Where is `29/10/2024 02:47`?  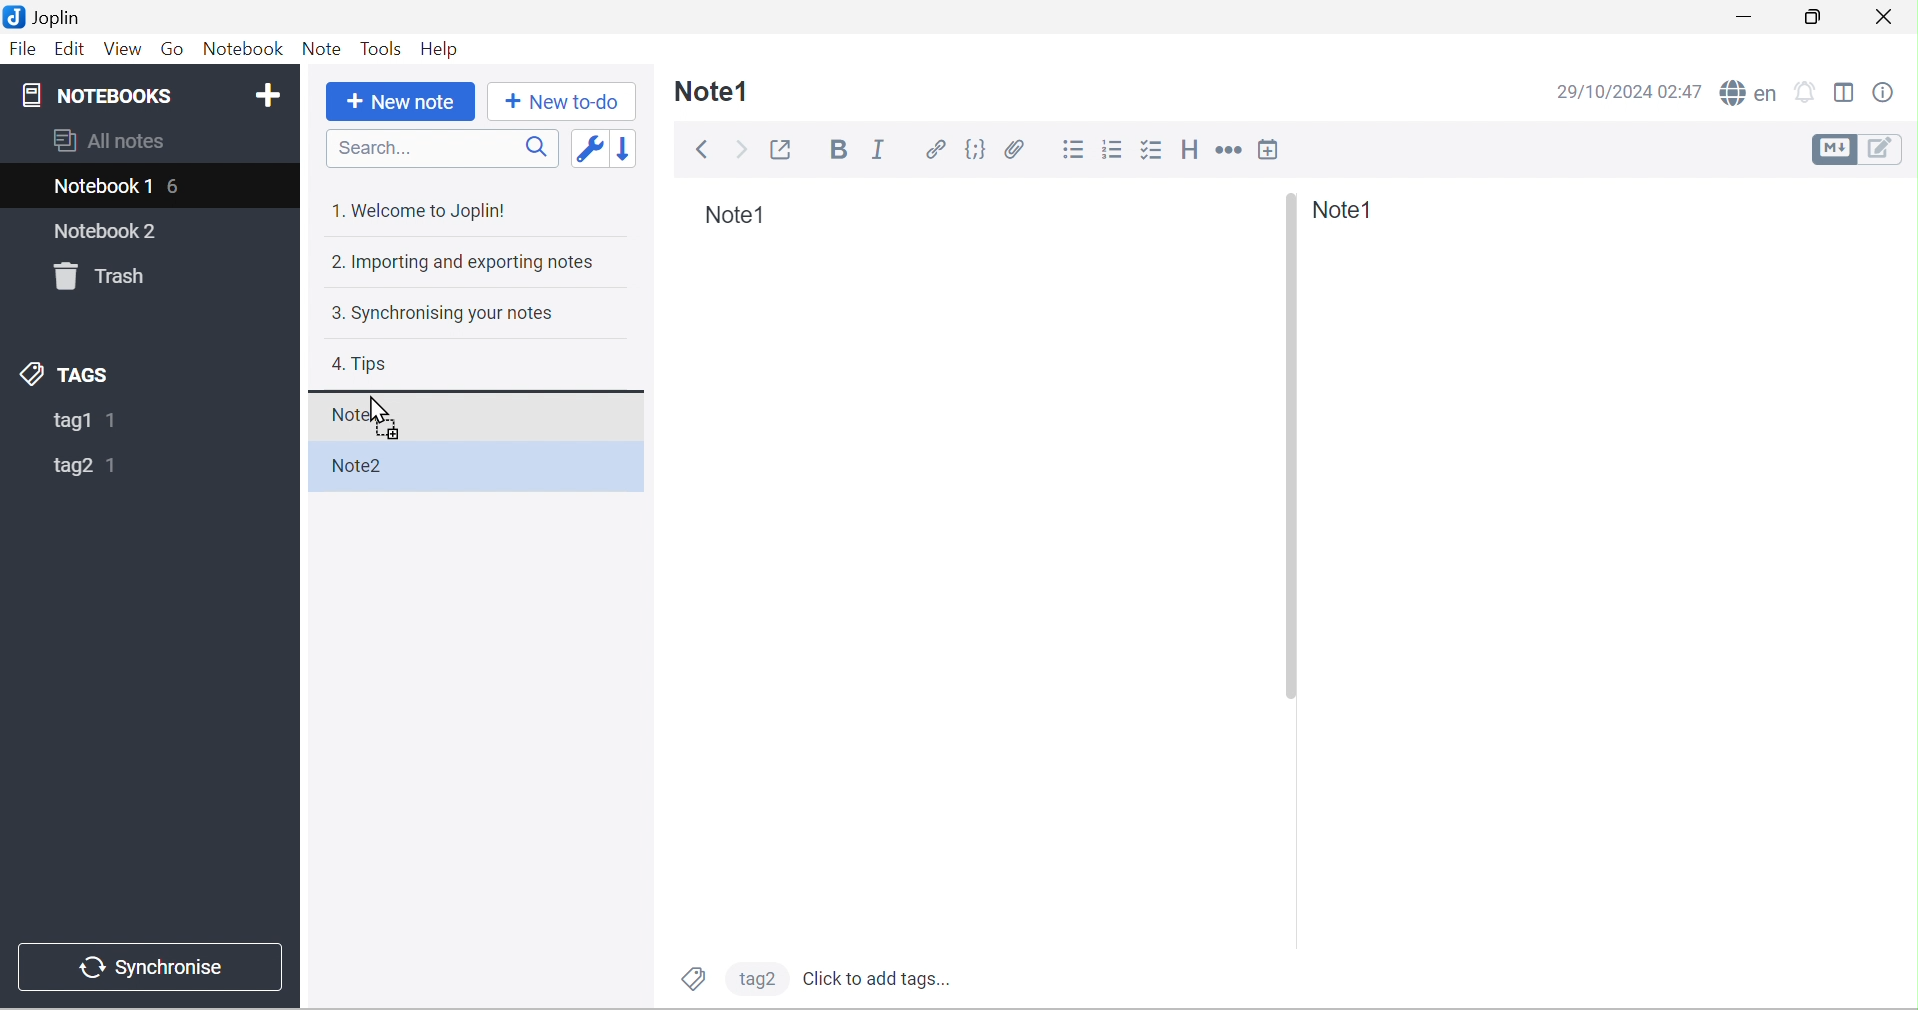 29/10/2024 02:47 is located at coordinates (1626, 91).